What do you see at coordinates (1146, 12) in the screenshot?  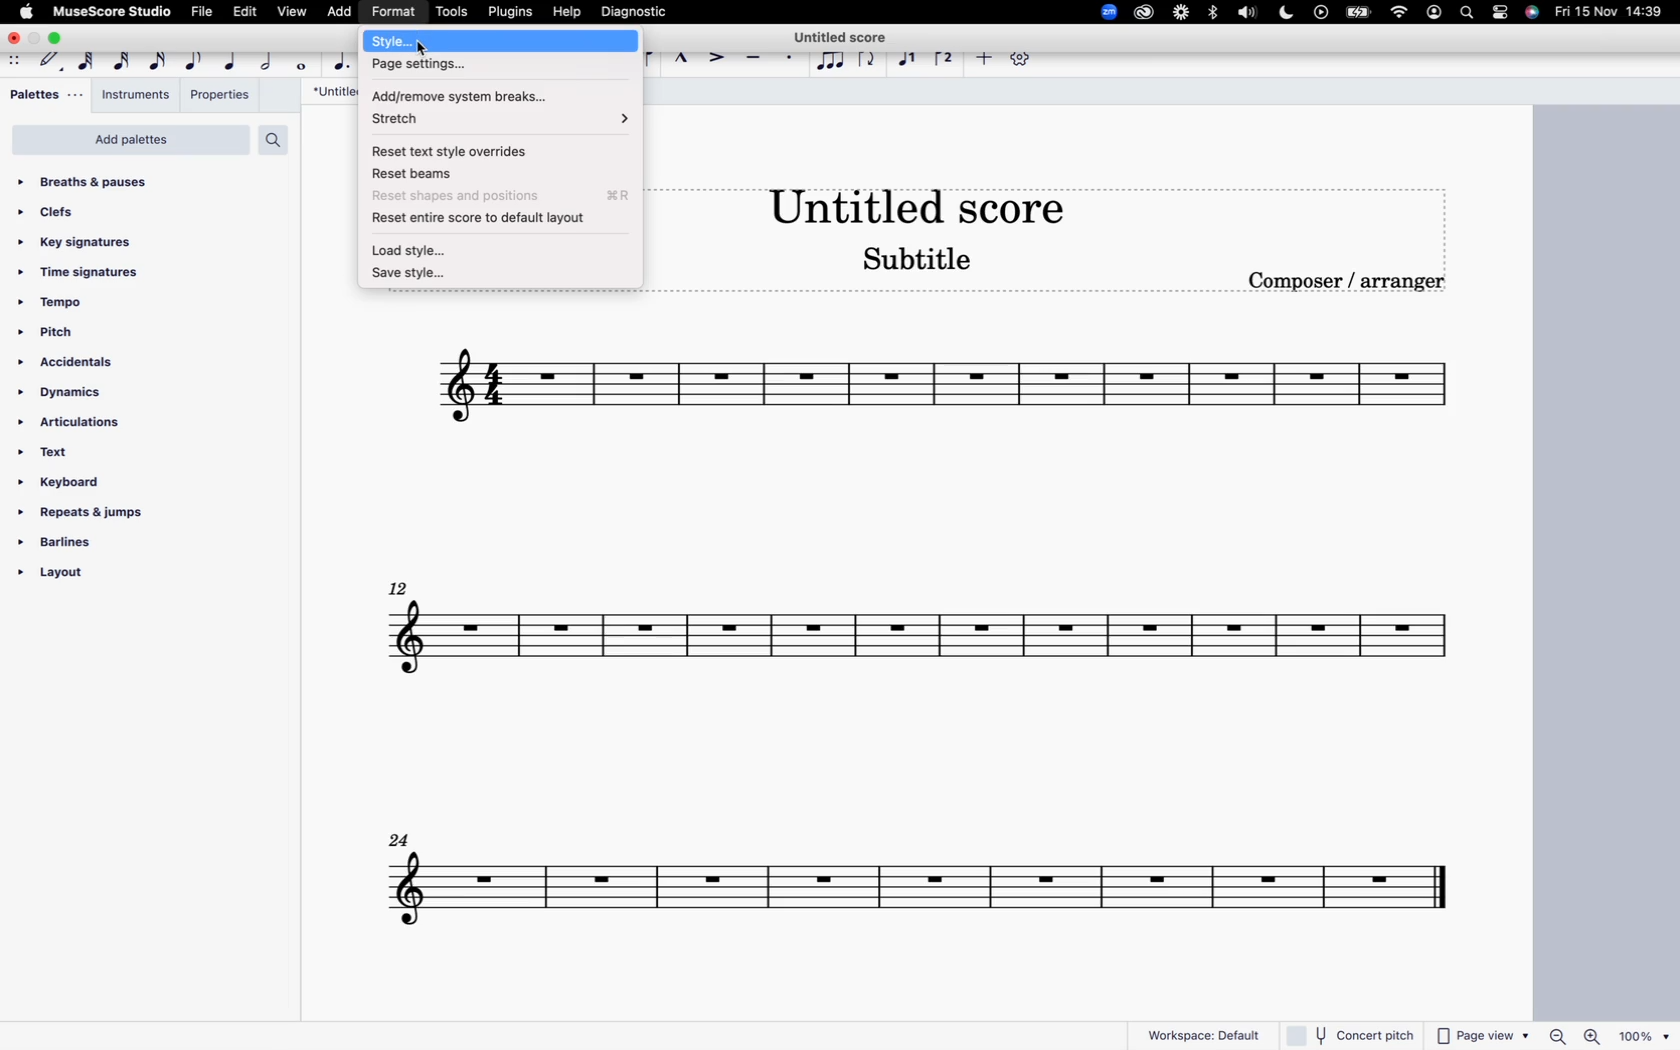 I see `creative cloud` at bounding box center [1146, 12].